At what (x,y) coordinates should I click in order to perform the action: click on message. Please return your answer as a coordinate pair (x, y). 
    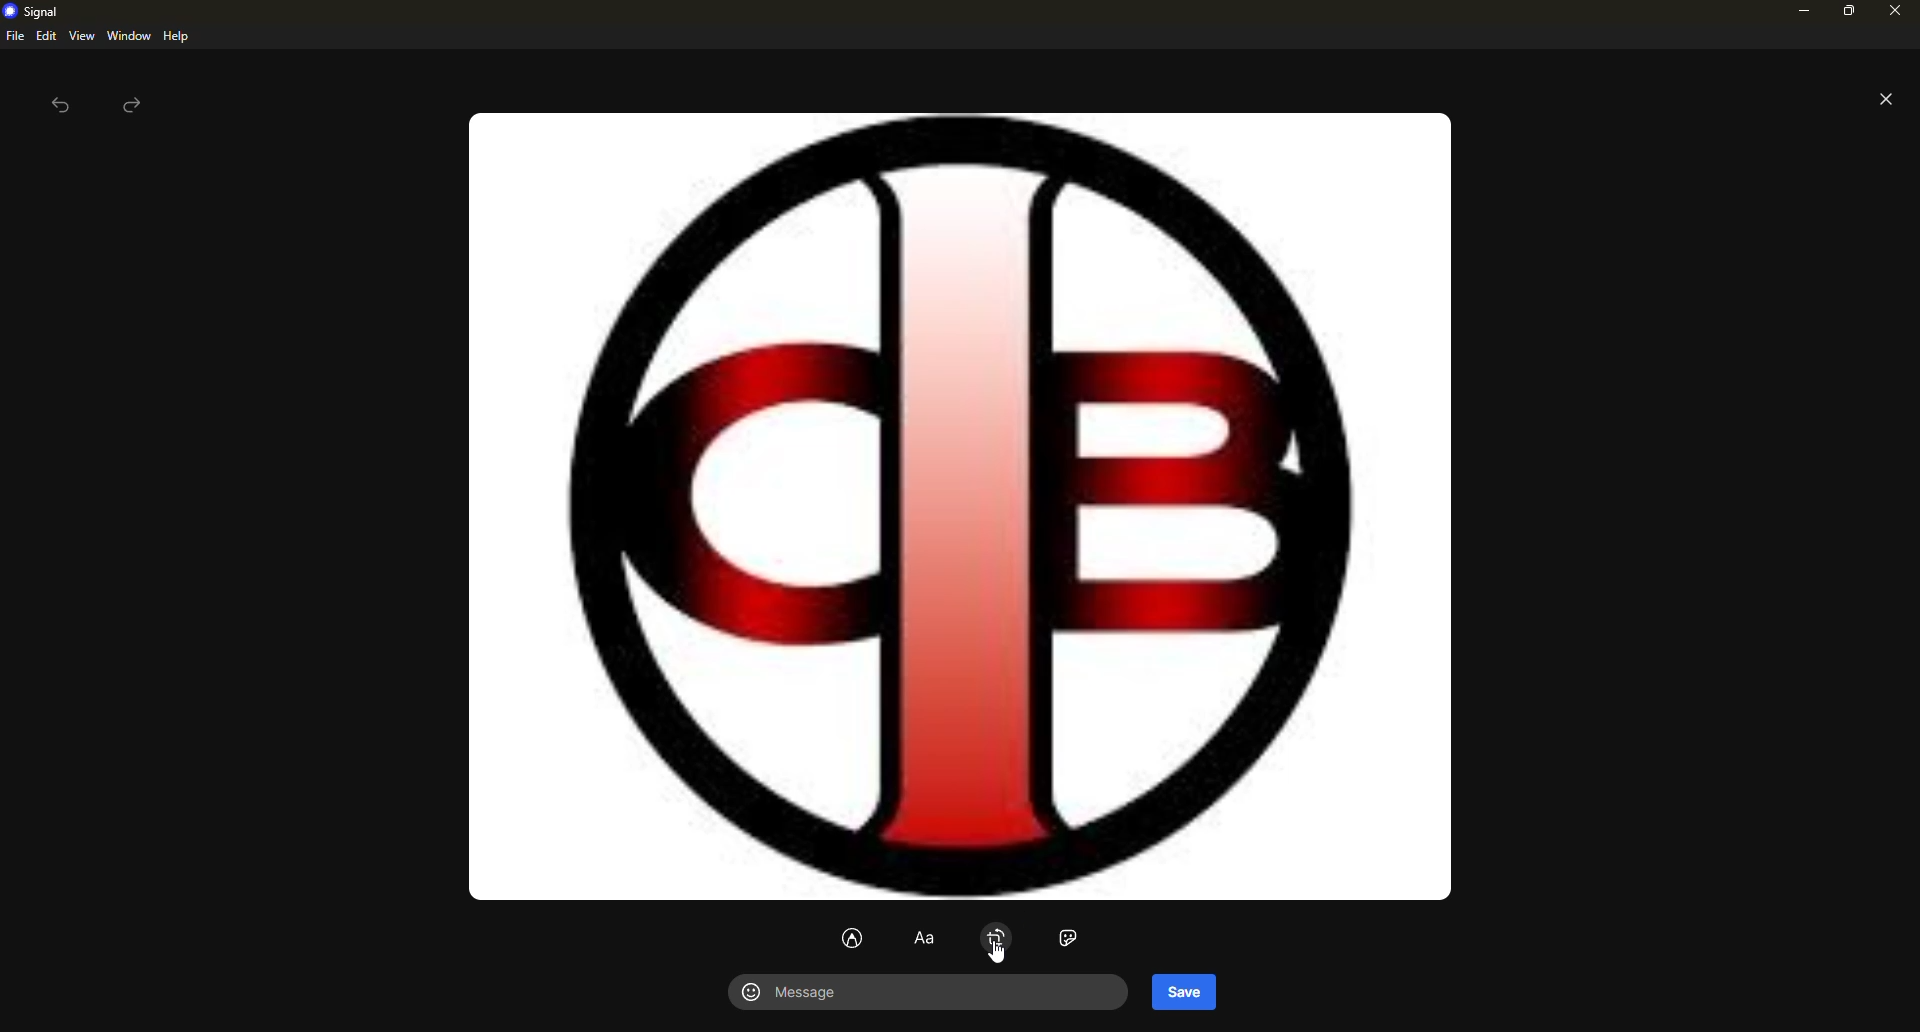
    Looking at the image, I should click on (802, 994).